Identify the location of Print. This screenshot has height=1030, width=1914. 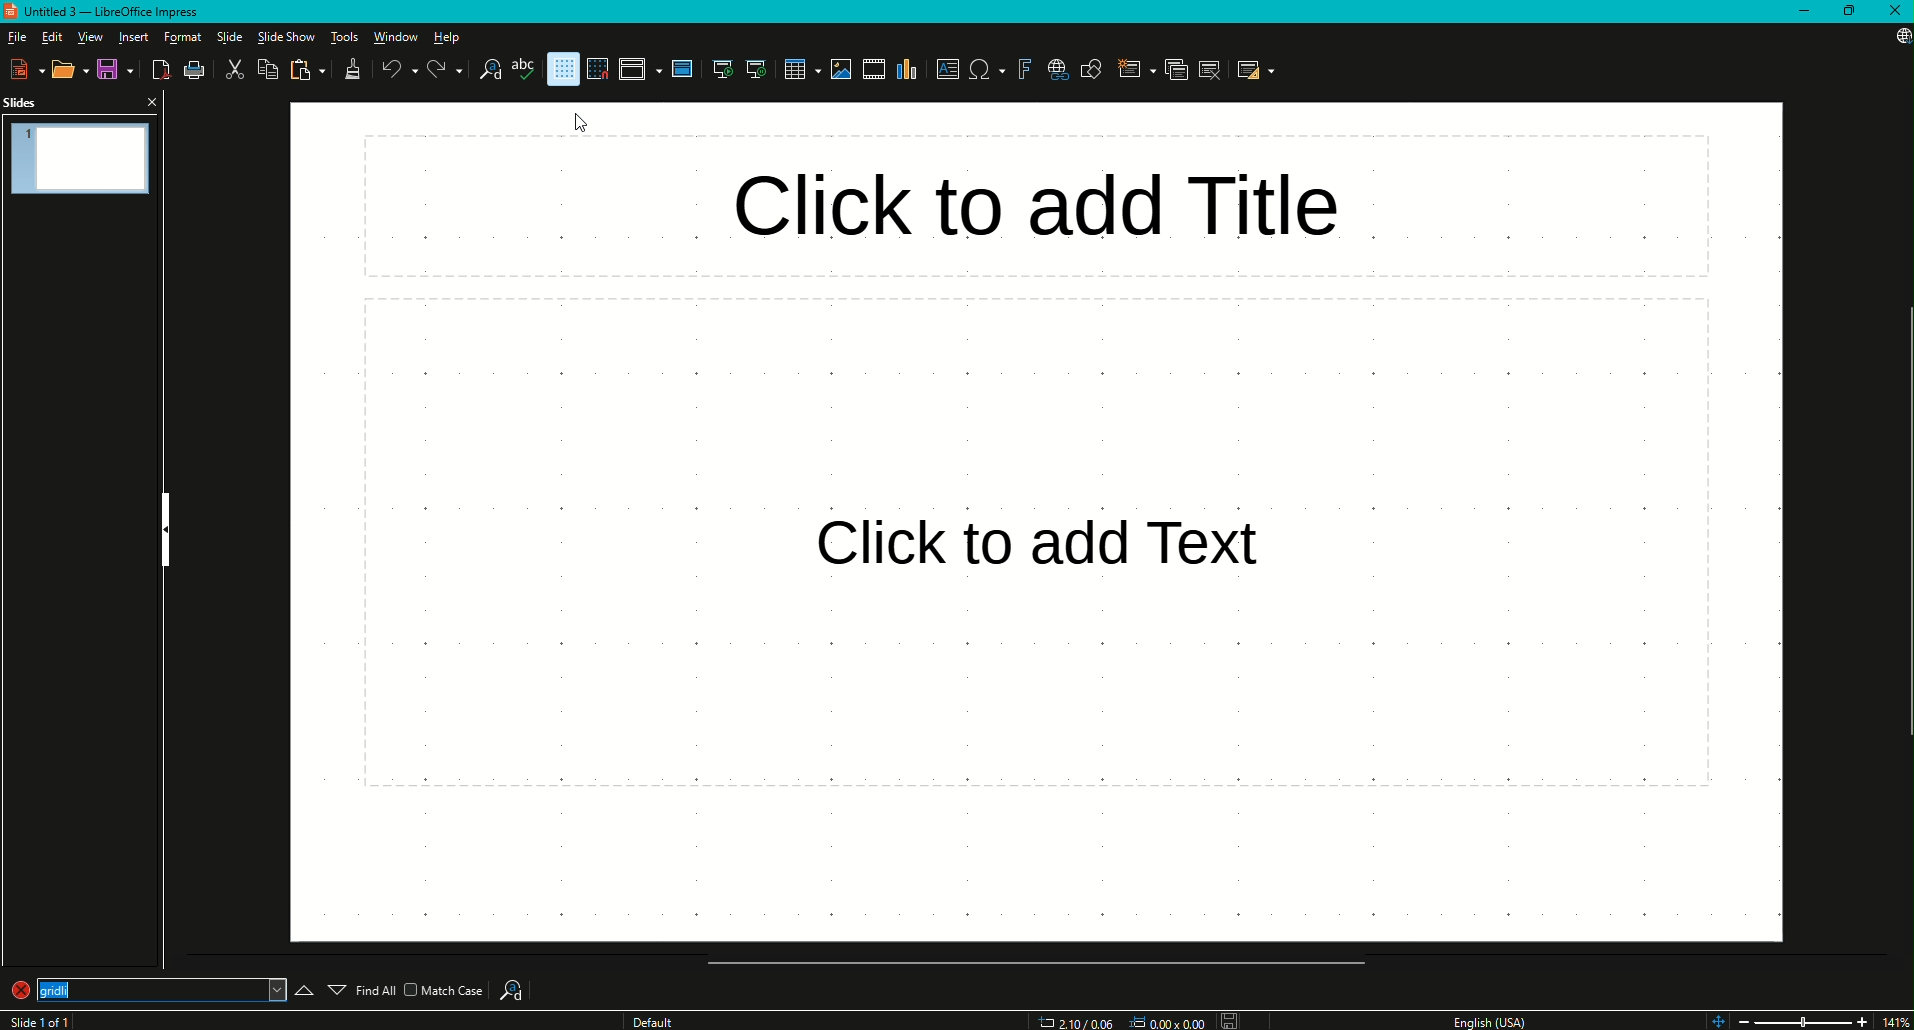
(199, 69).